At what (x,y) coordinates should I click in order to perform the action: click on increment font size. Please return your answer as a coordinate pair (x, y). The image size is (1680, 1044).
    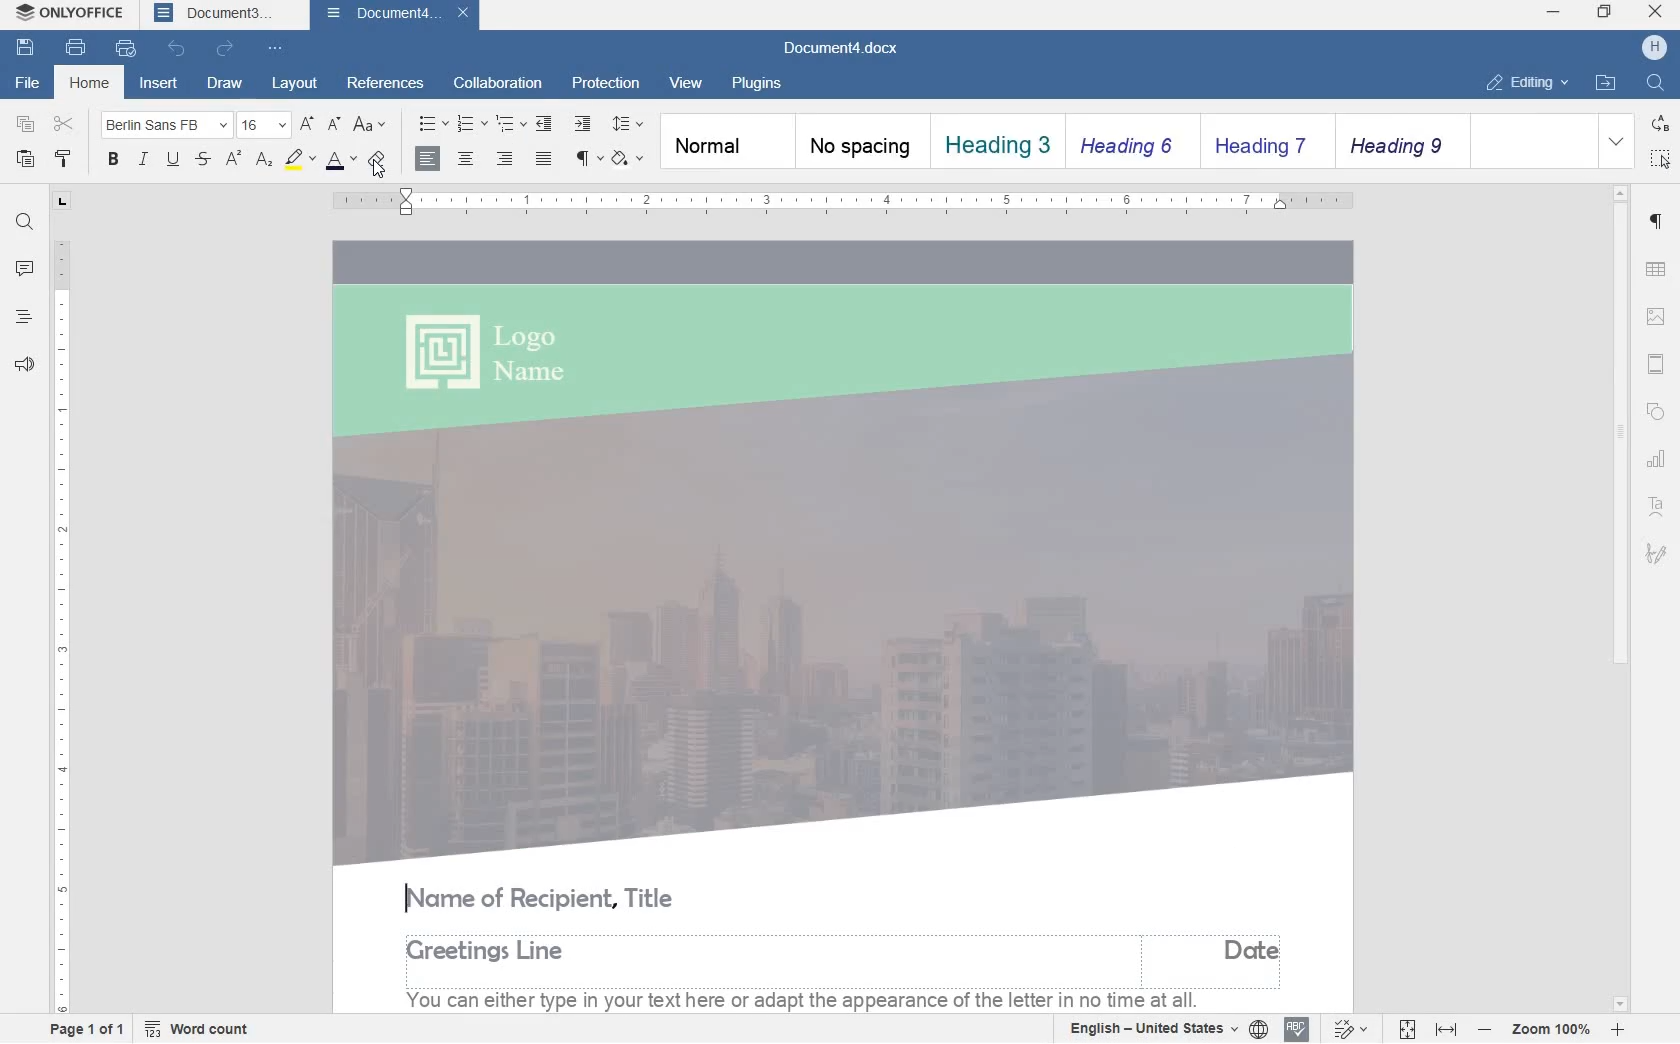
    Looking at the image, I should click on (306, 124).